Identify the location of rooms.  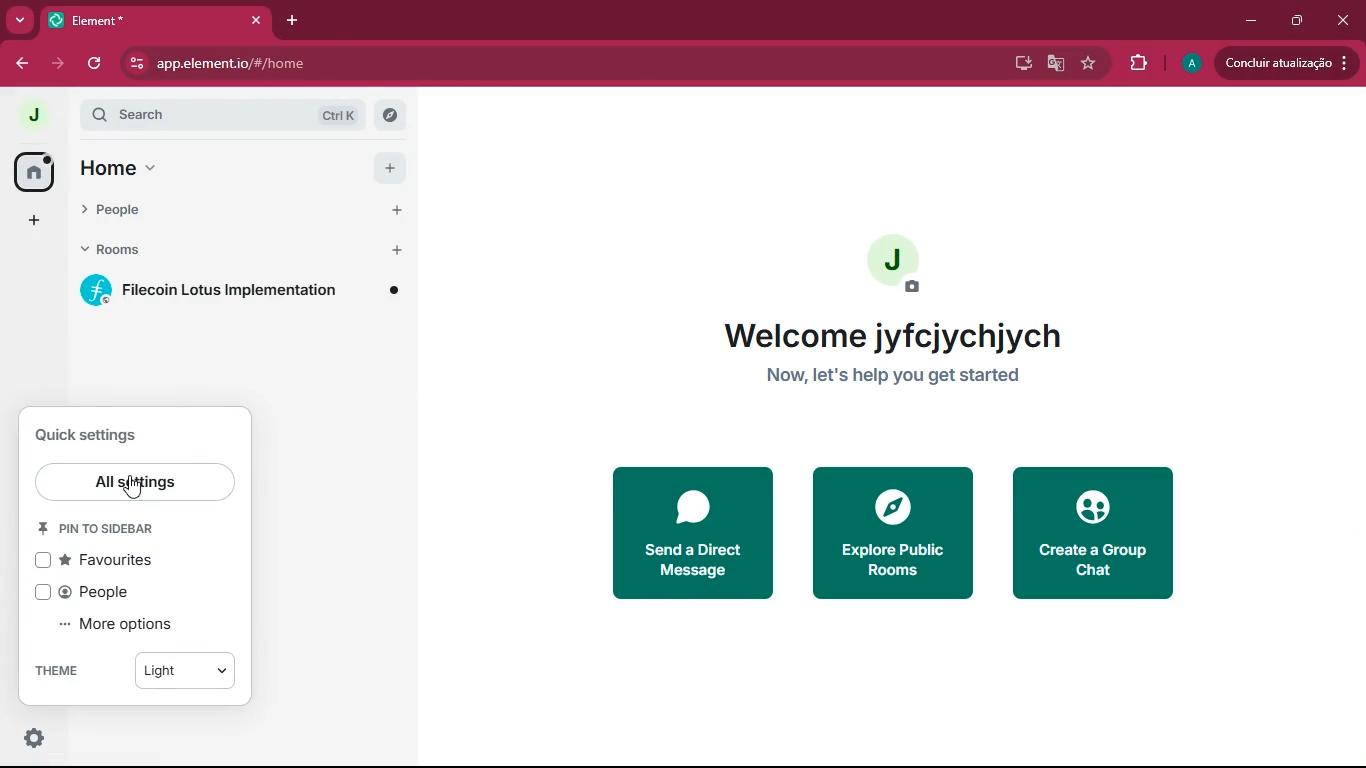
(237, 252).